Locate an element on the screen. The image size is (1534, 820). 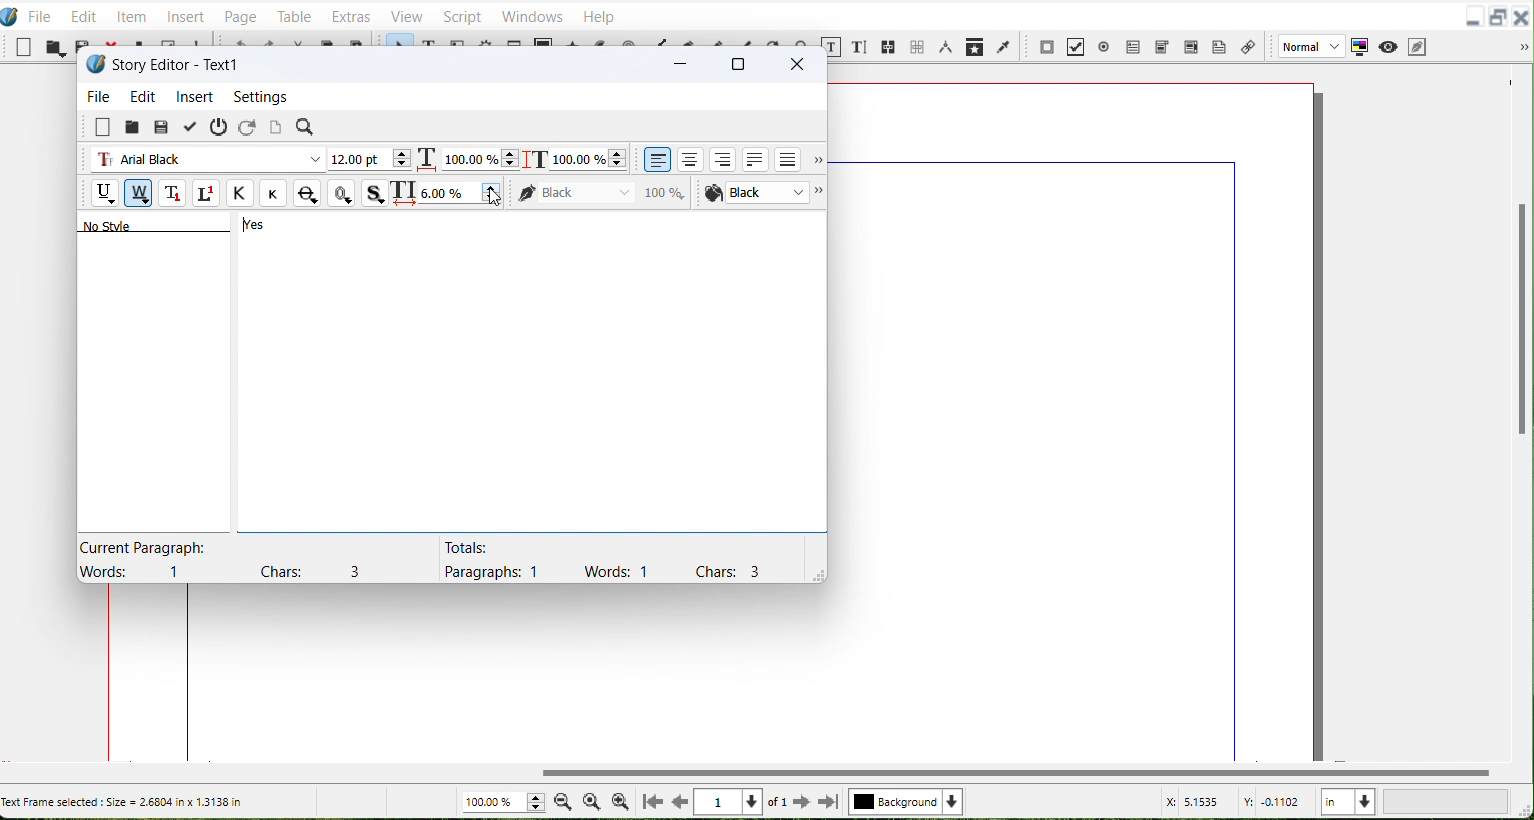
Strike Out is located at coordinates (307, 192).